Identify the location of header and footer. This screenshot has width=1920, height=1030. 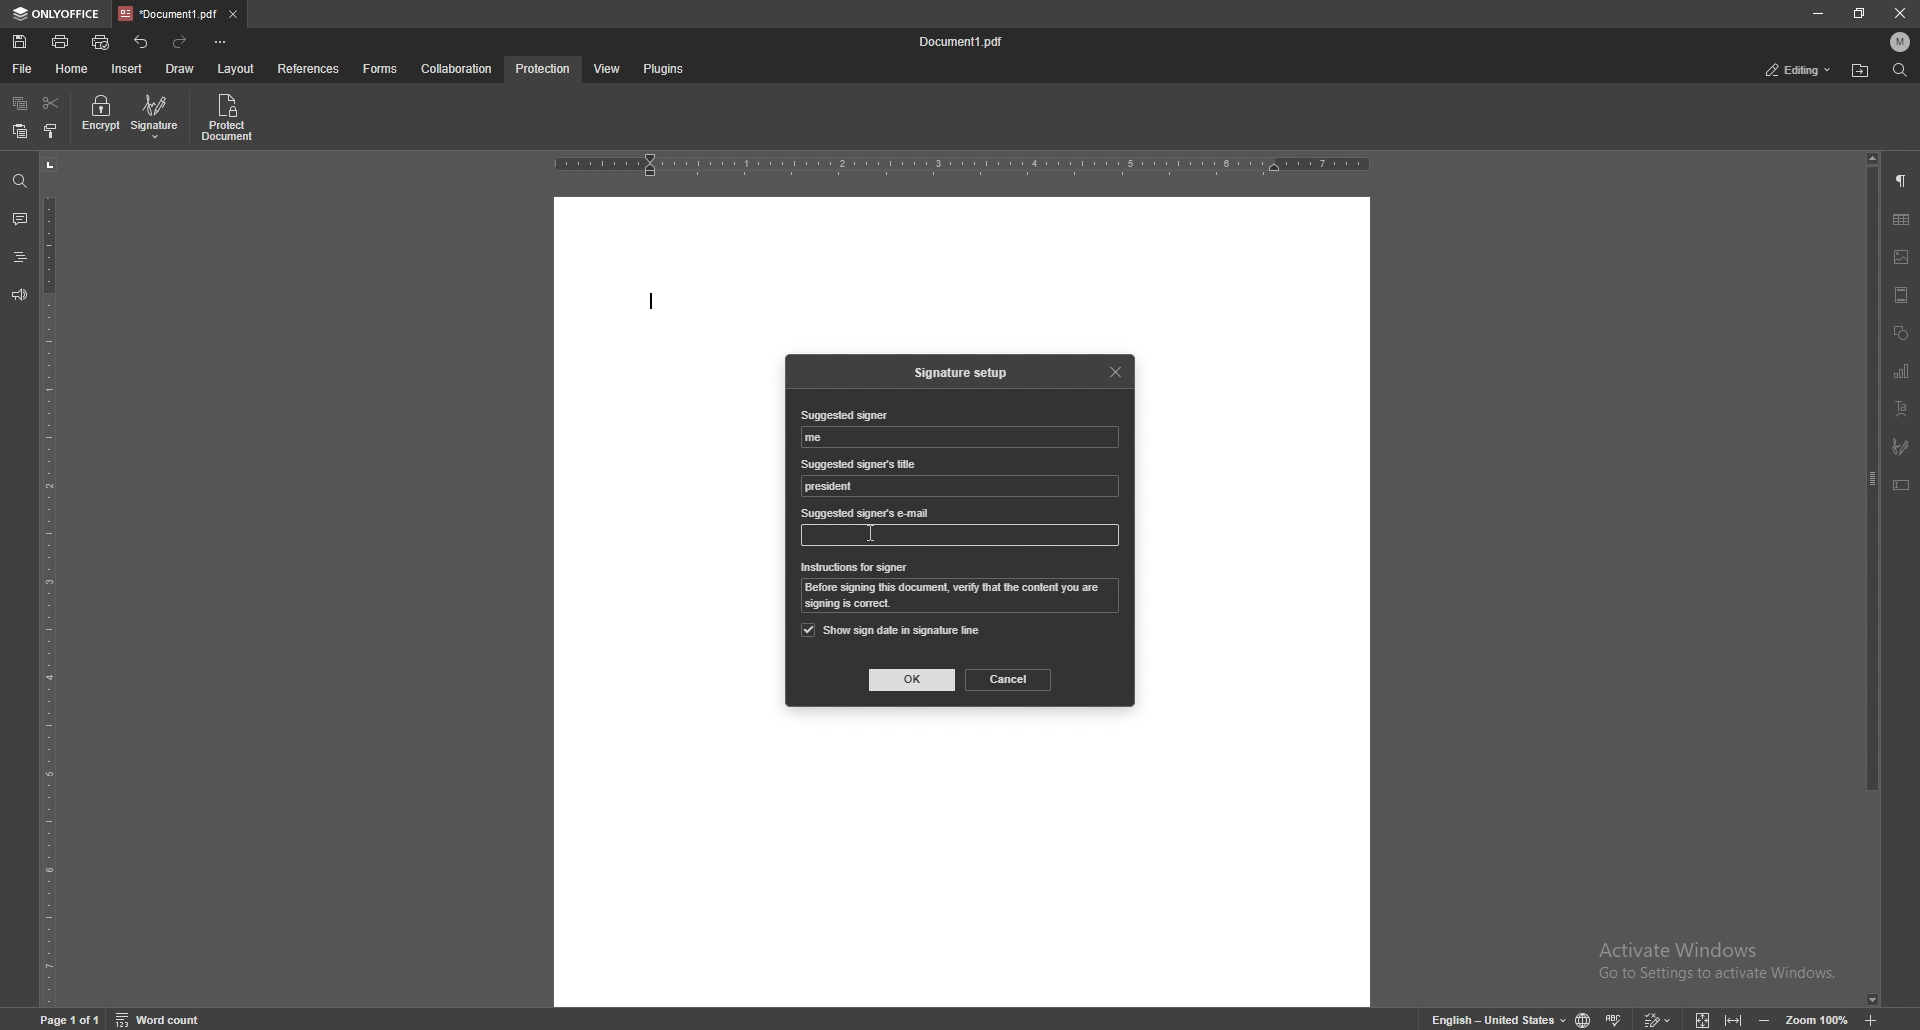
(1901, 295).